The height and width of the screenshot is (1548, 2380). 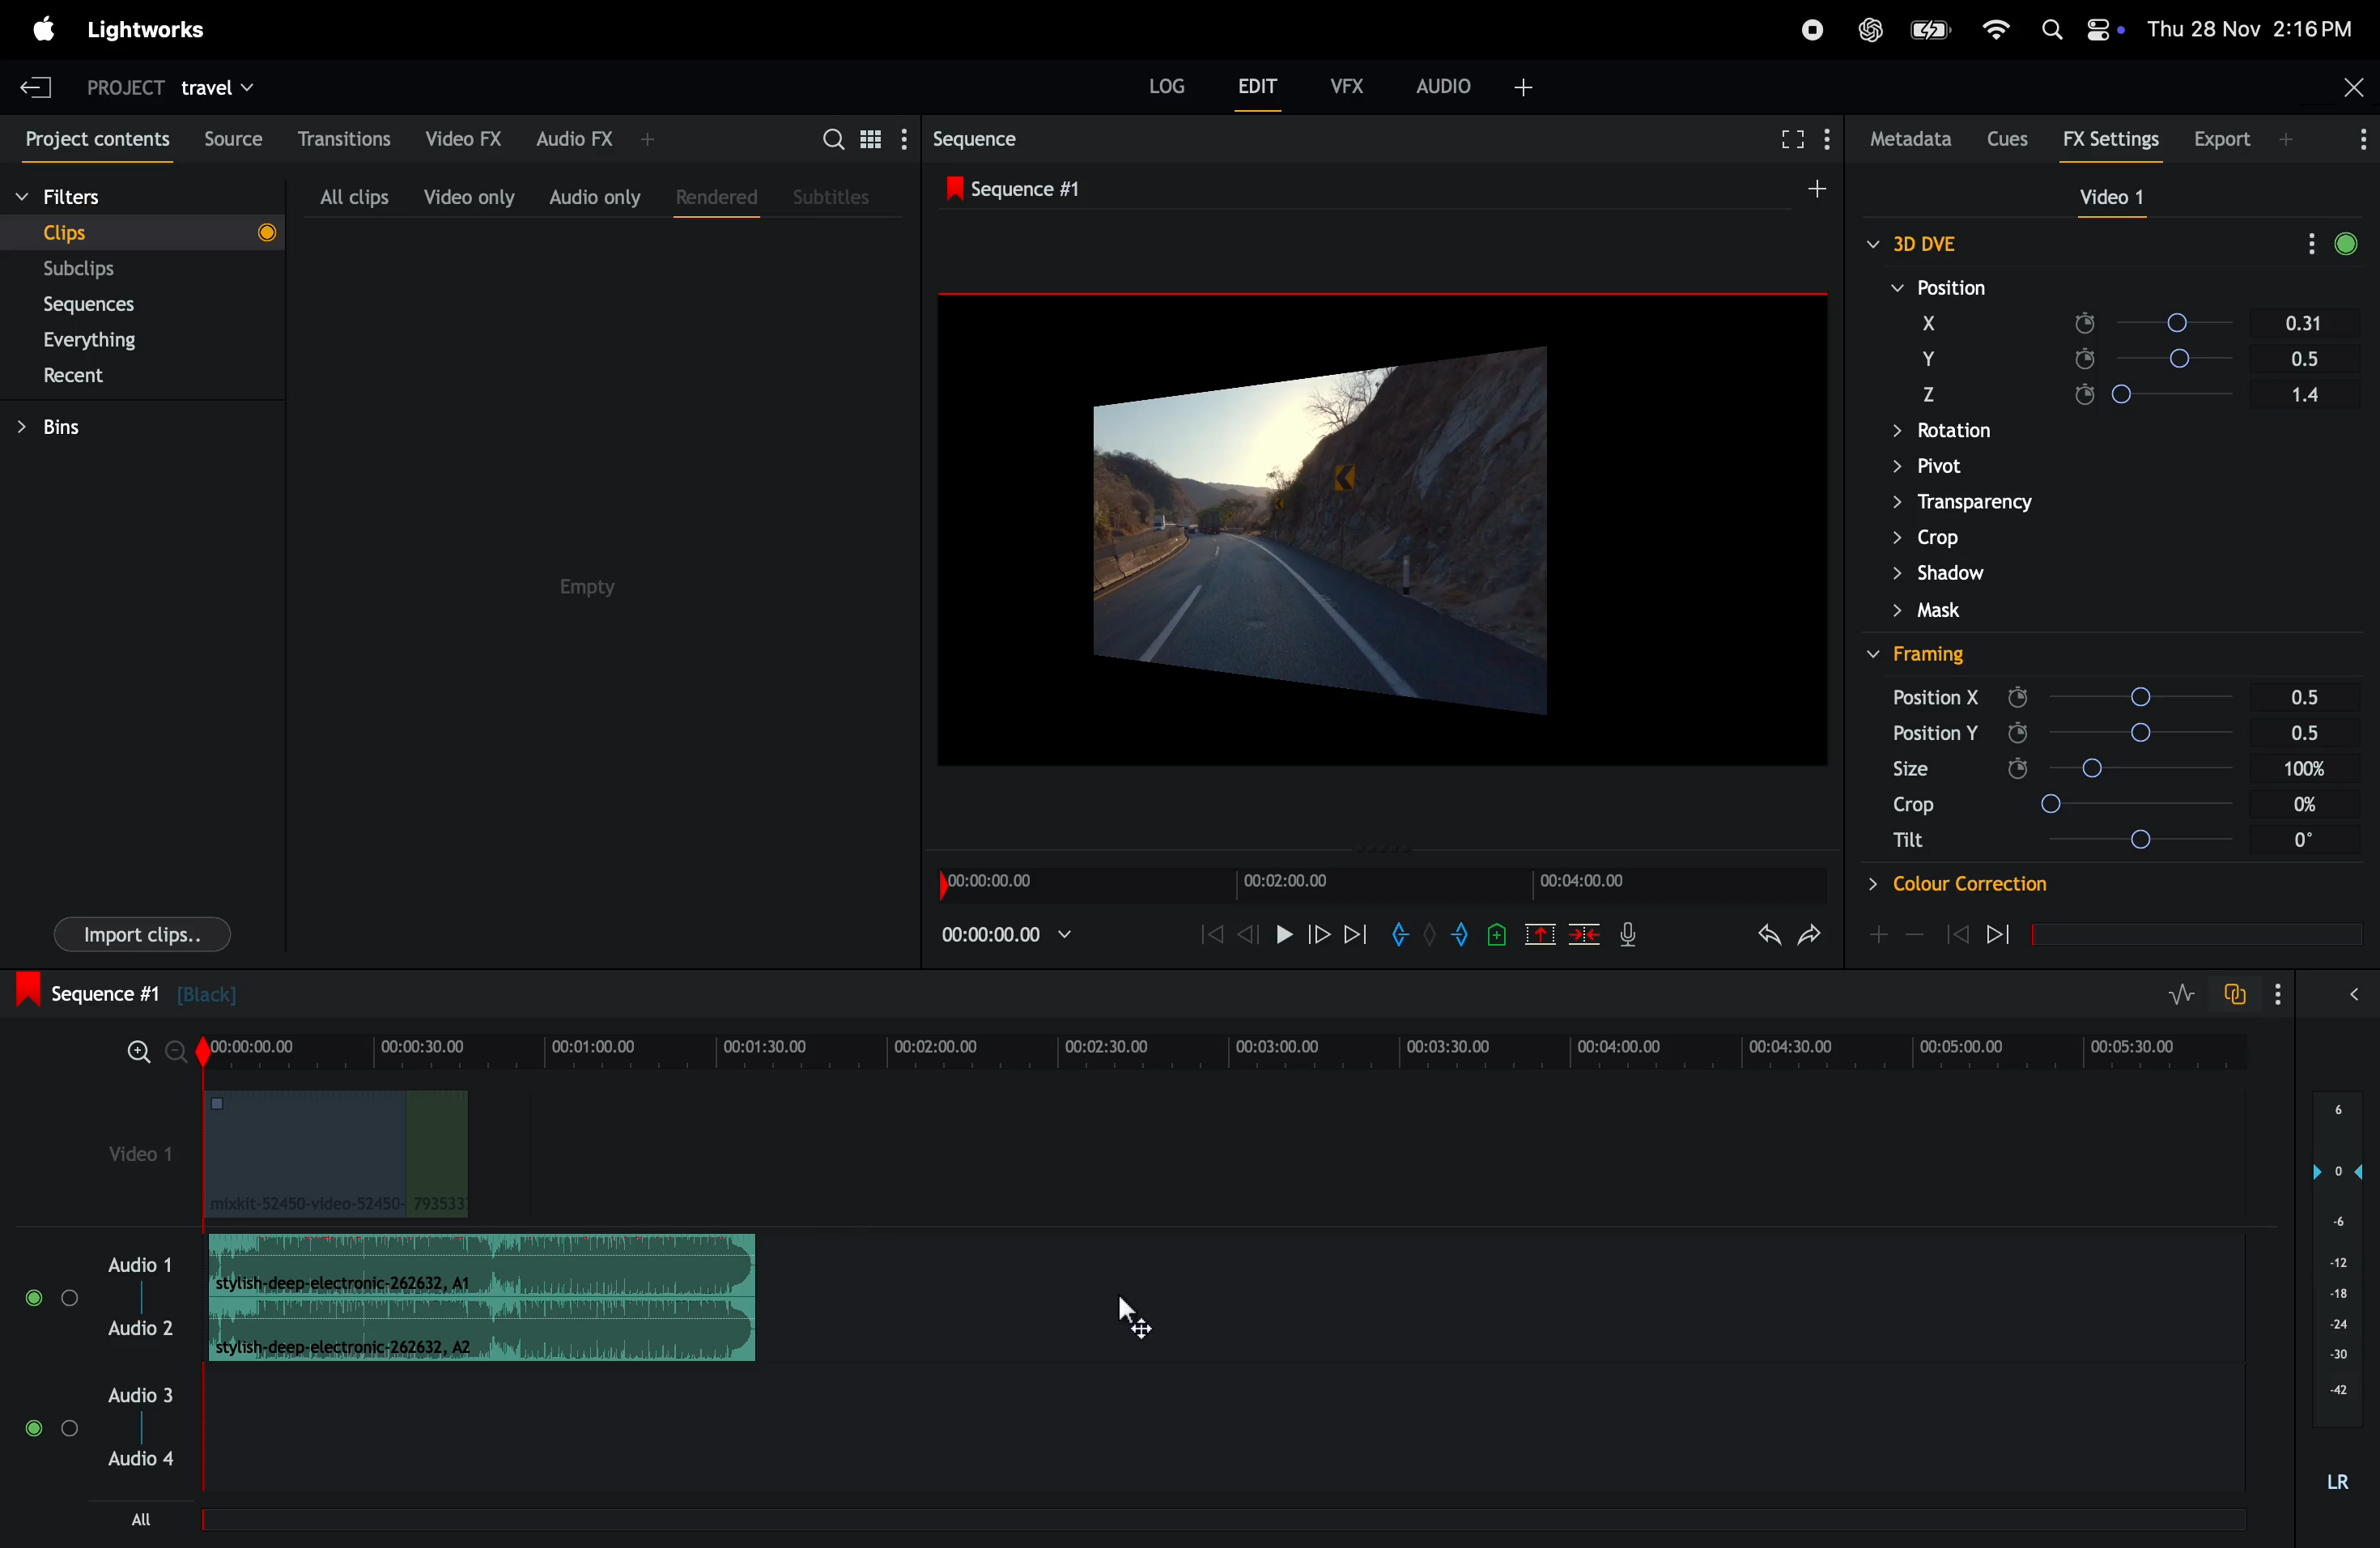 What do you see at coordinates (1259, 91) in the screenshot?
I see `edit` at bounding box center [1259, 91].